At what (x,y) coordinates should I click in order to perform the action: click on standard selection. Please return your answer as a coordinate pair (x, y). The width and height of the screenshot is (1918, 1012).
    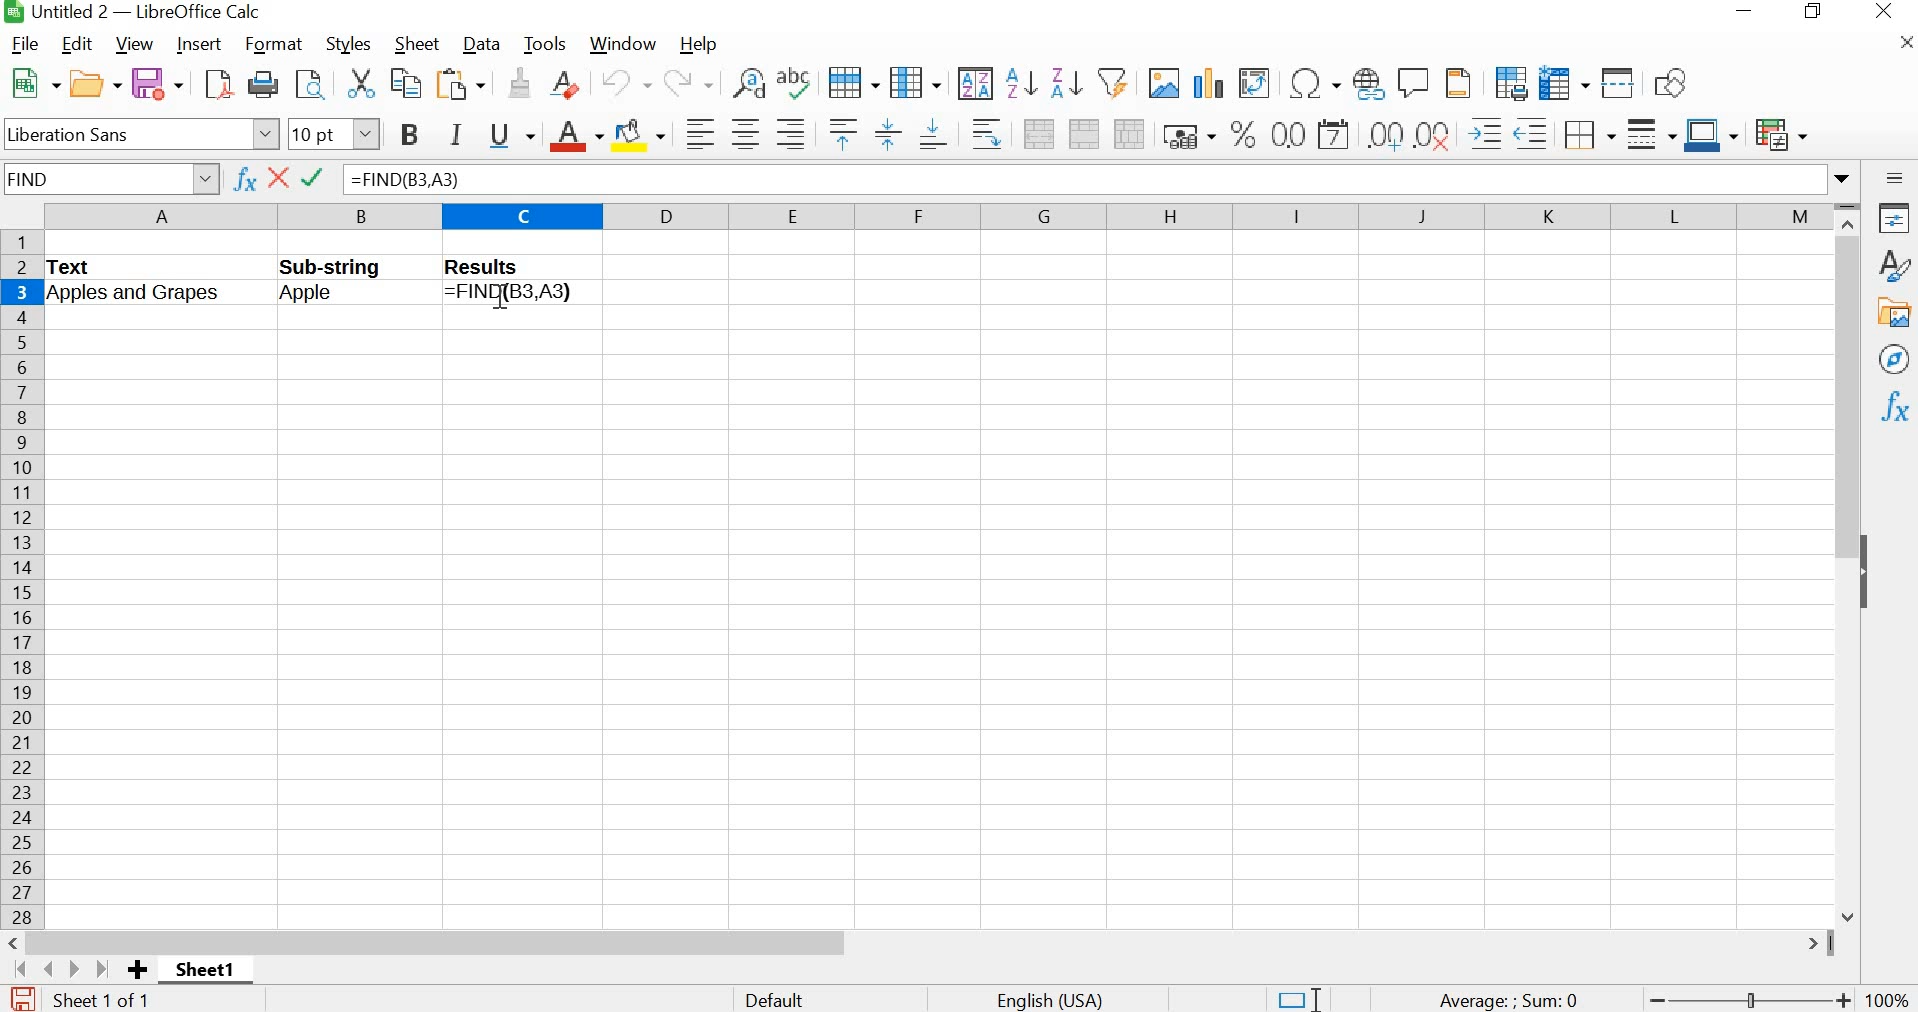
    Looking at the image, I should click on (1292, 997).